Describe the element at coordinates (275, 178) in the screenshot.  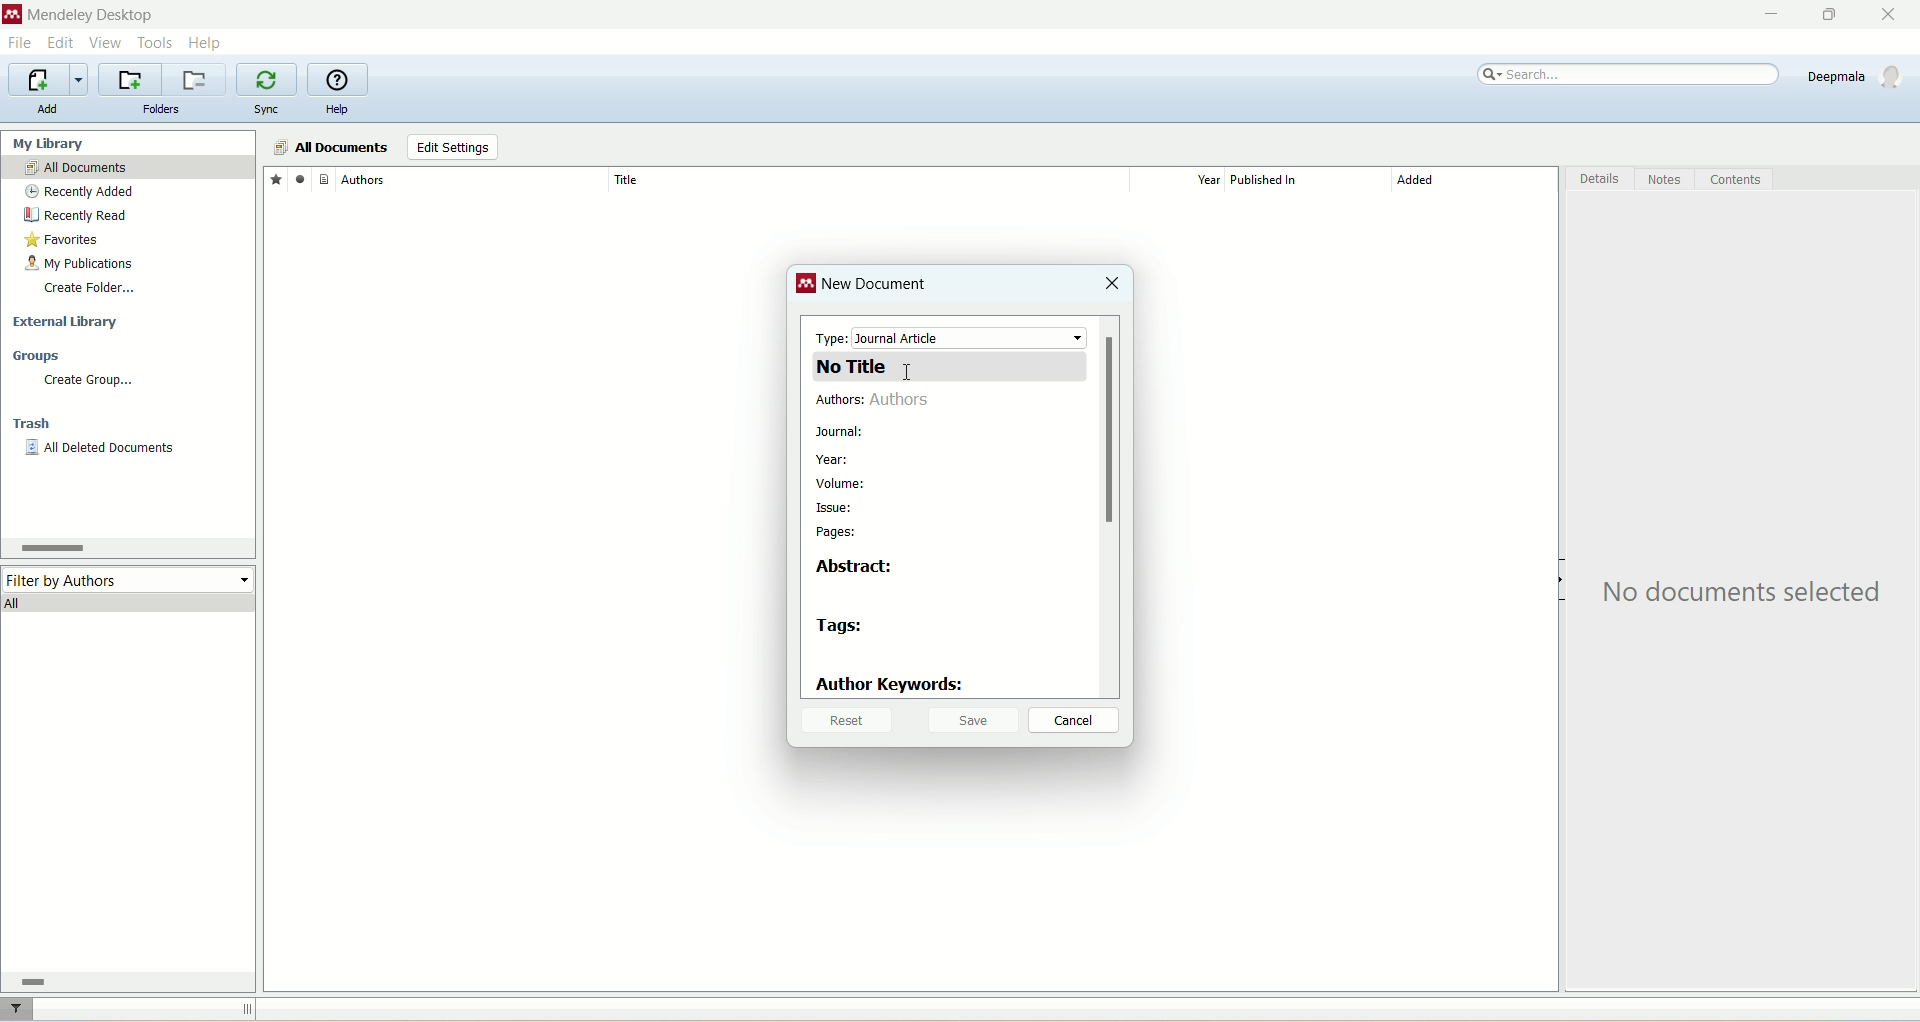
I see `favorites` at that location.